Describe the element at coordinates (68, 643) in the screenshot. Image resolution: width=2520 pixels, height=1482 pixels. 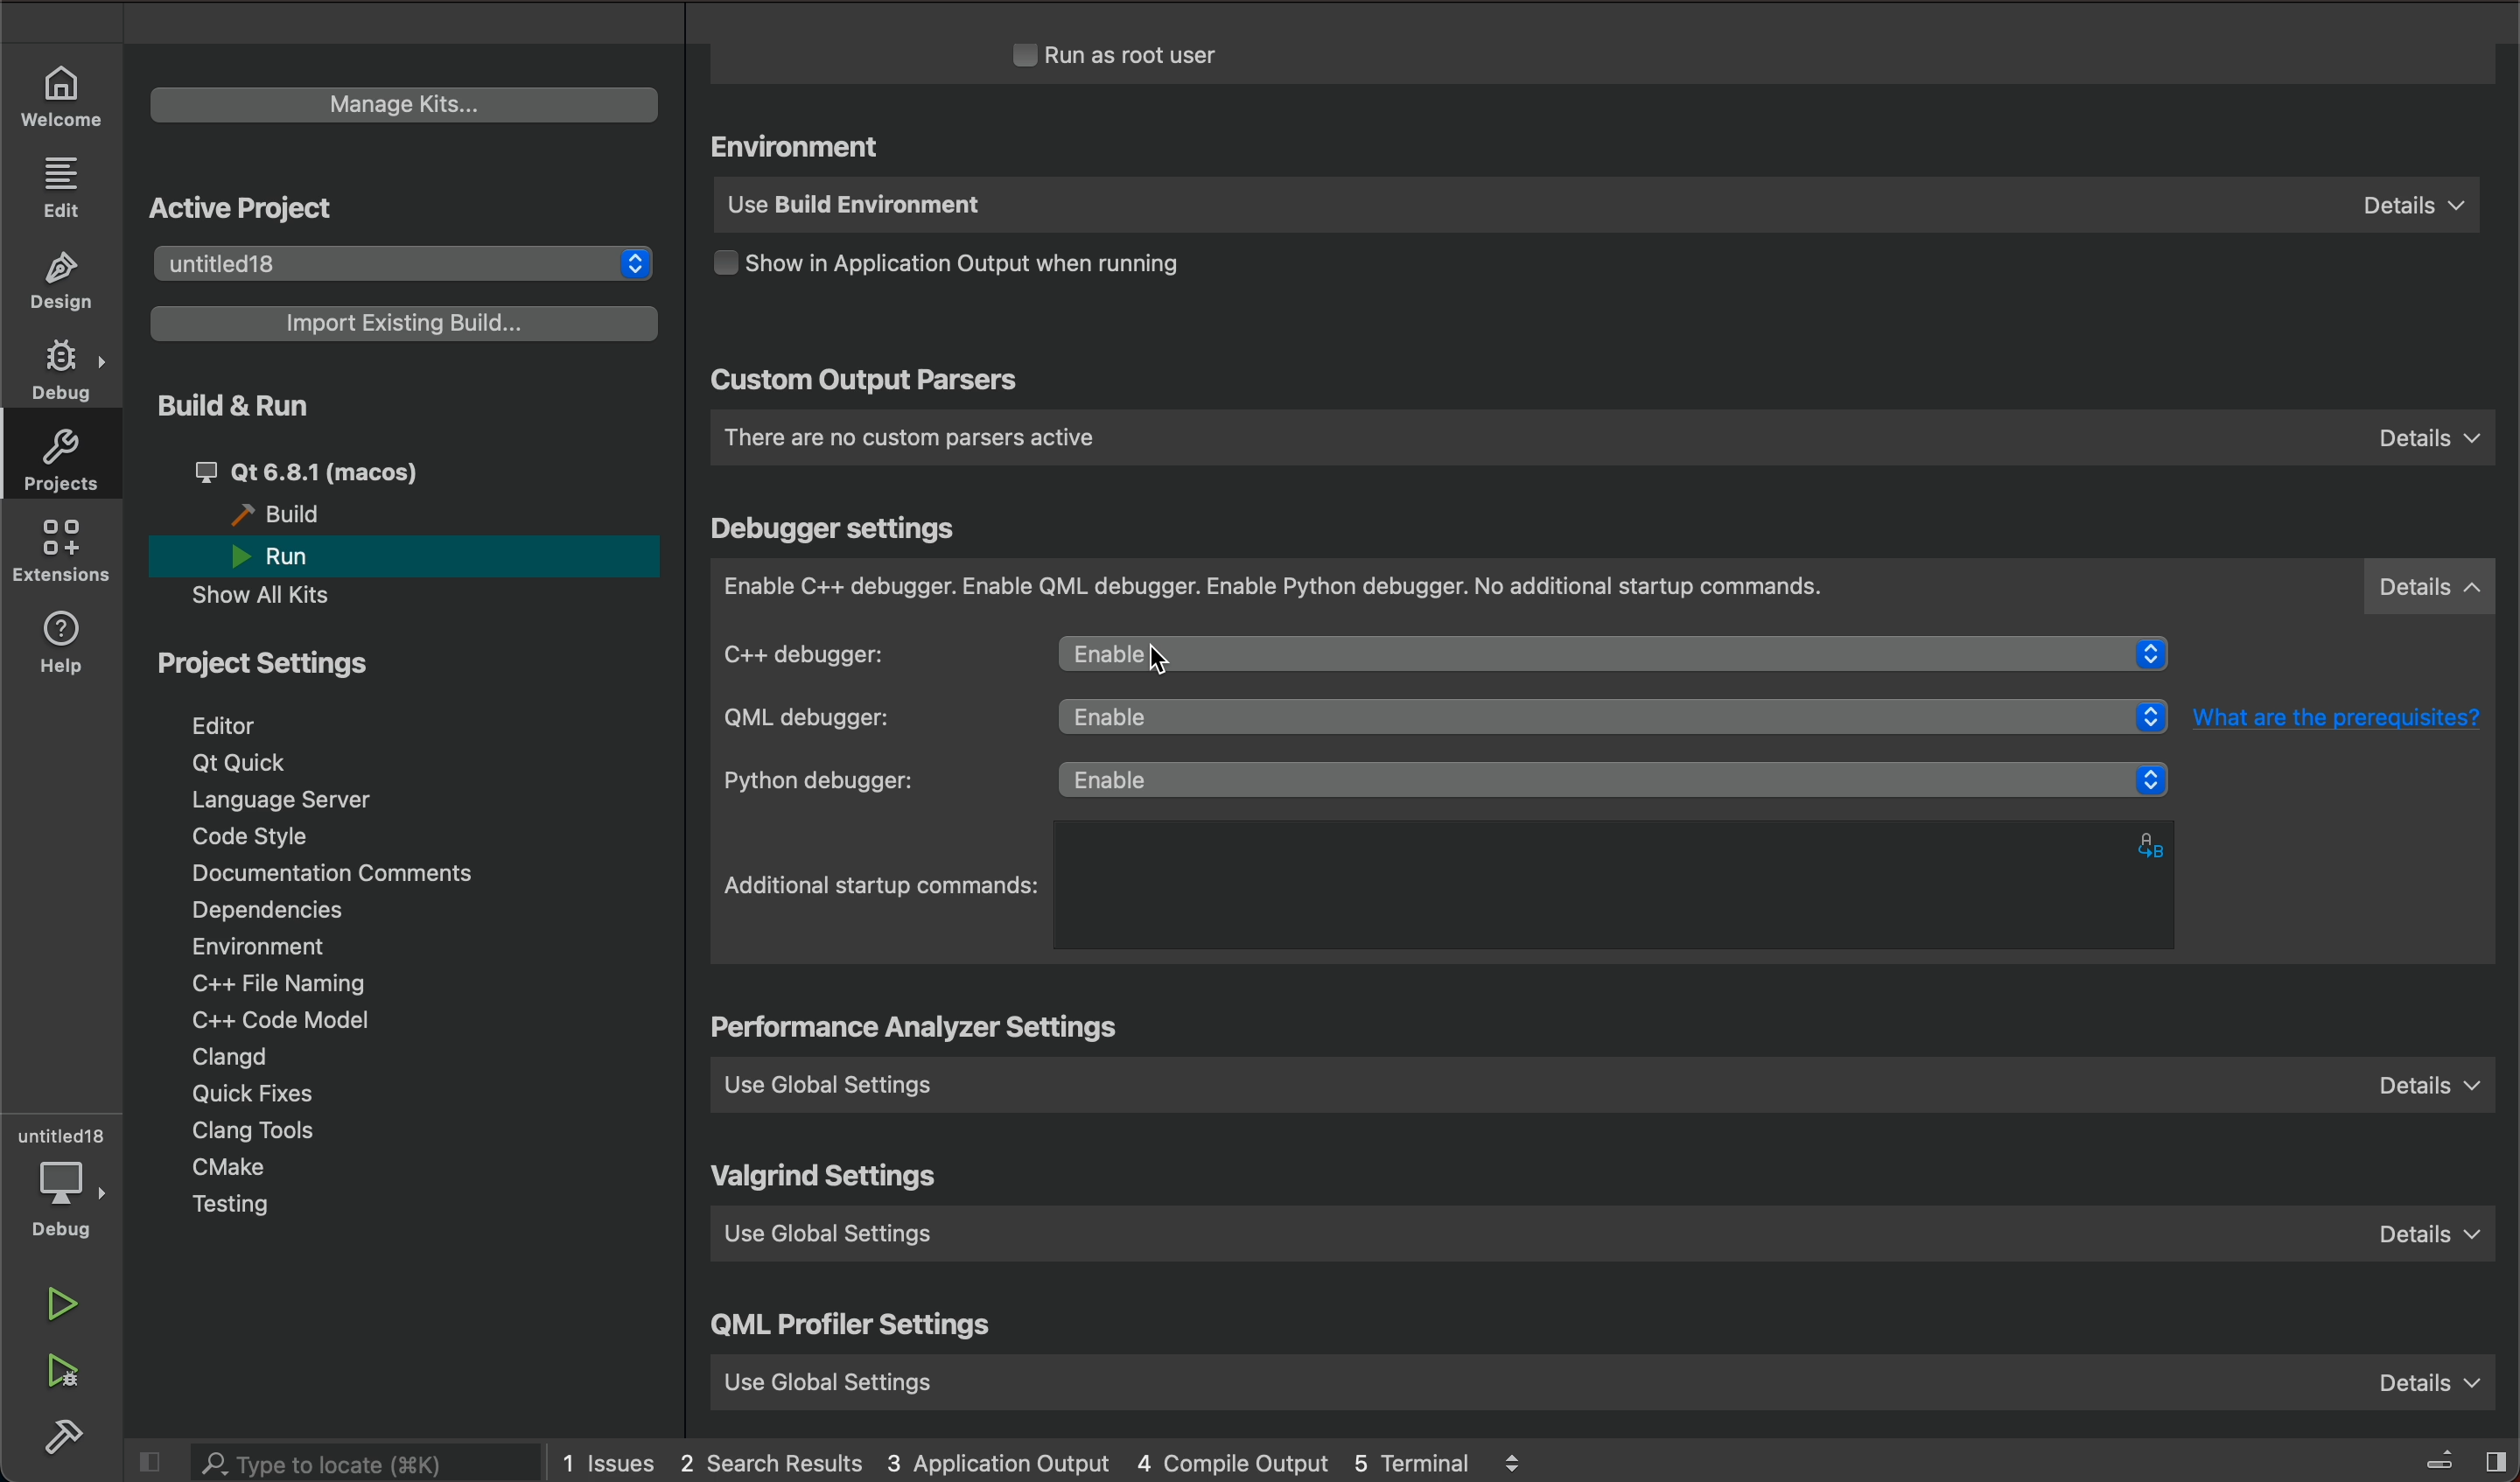
I see `help` at that location.